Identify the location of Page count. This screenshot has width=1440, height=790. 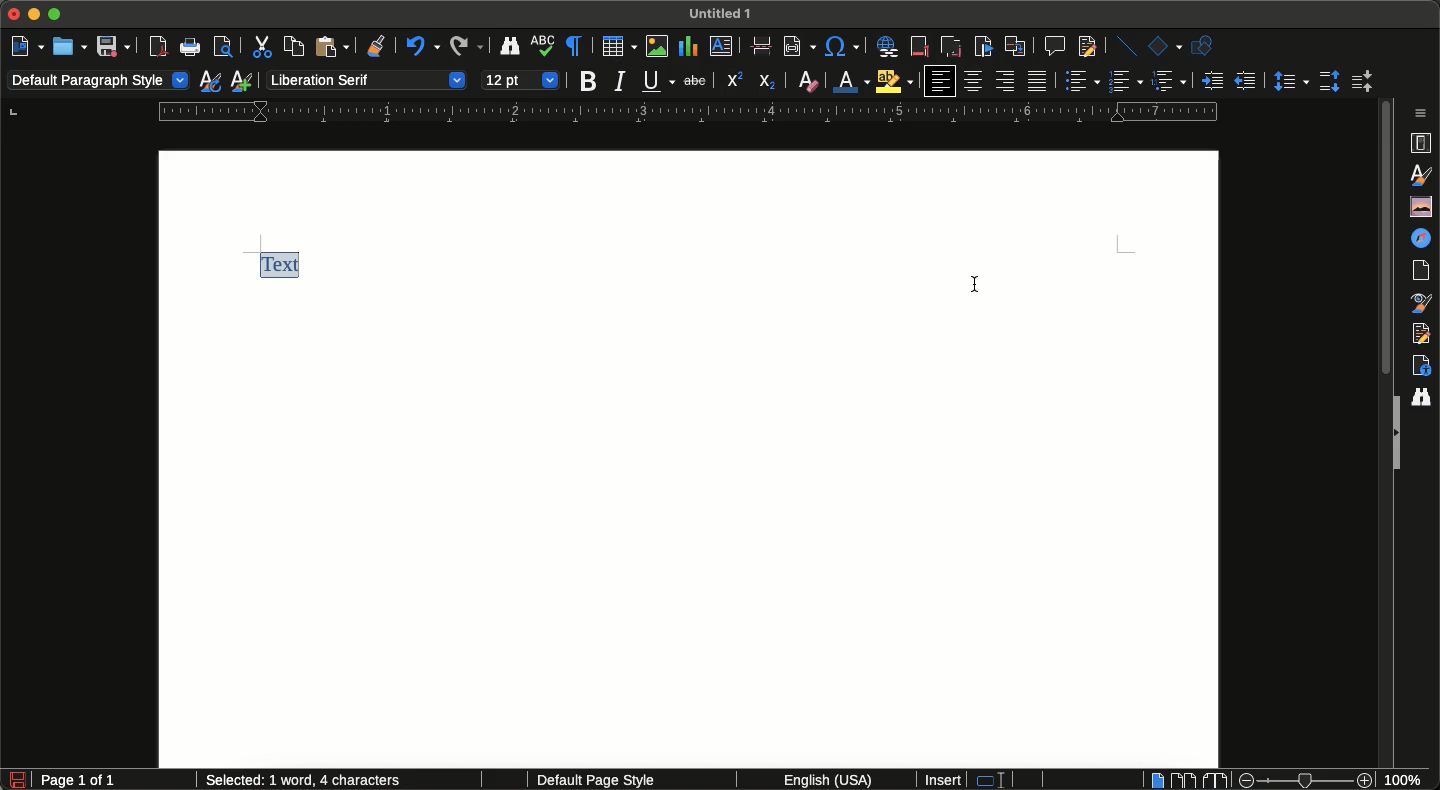
(114, 781).